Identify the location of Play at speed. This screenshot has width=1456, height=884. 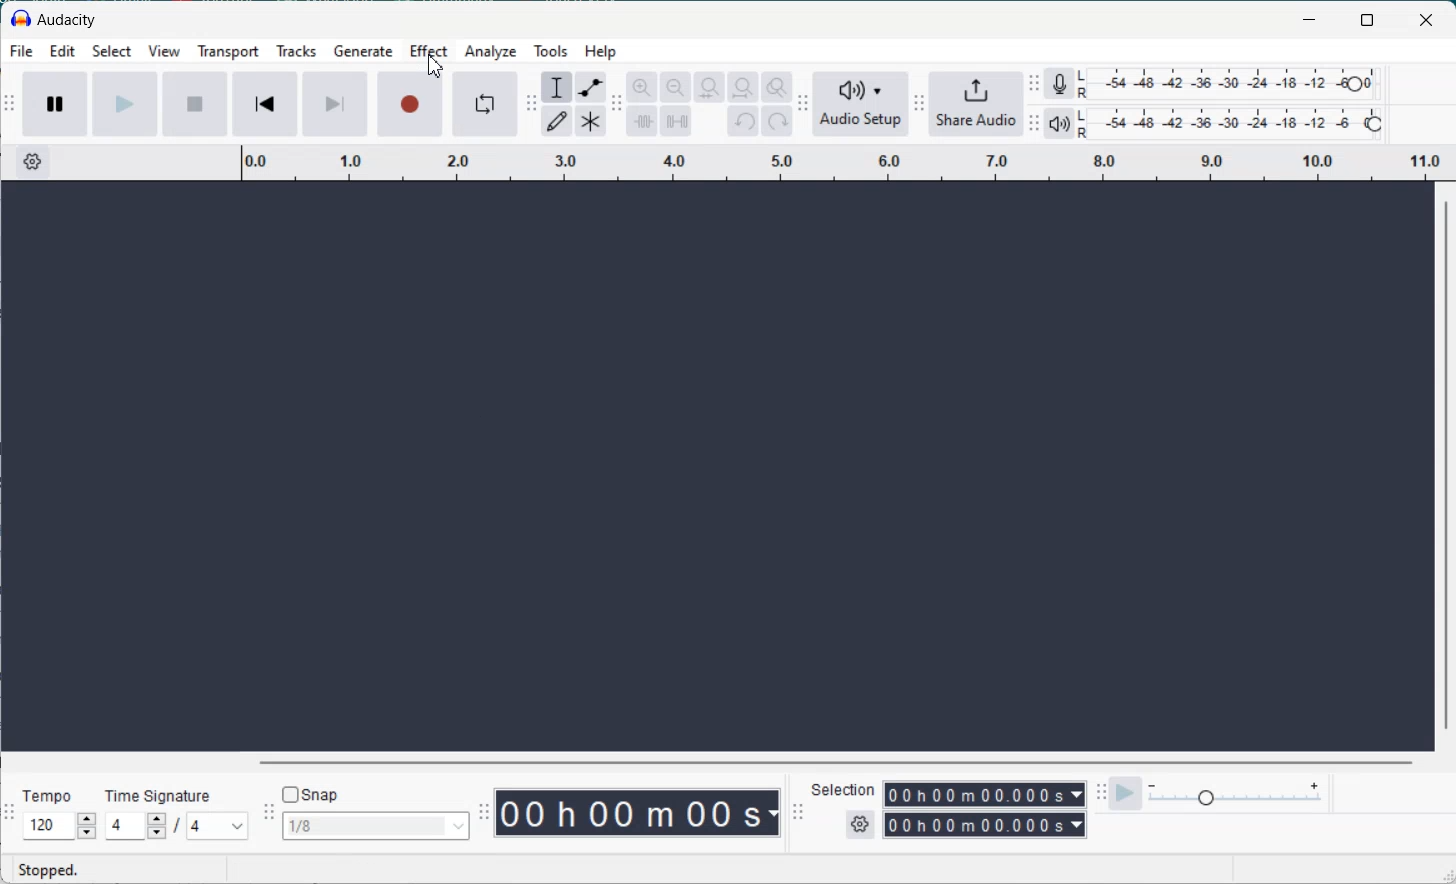
(1127, 793).